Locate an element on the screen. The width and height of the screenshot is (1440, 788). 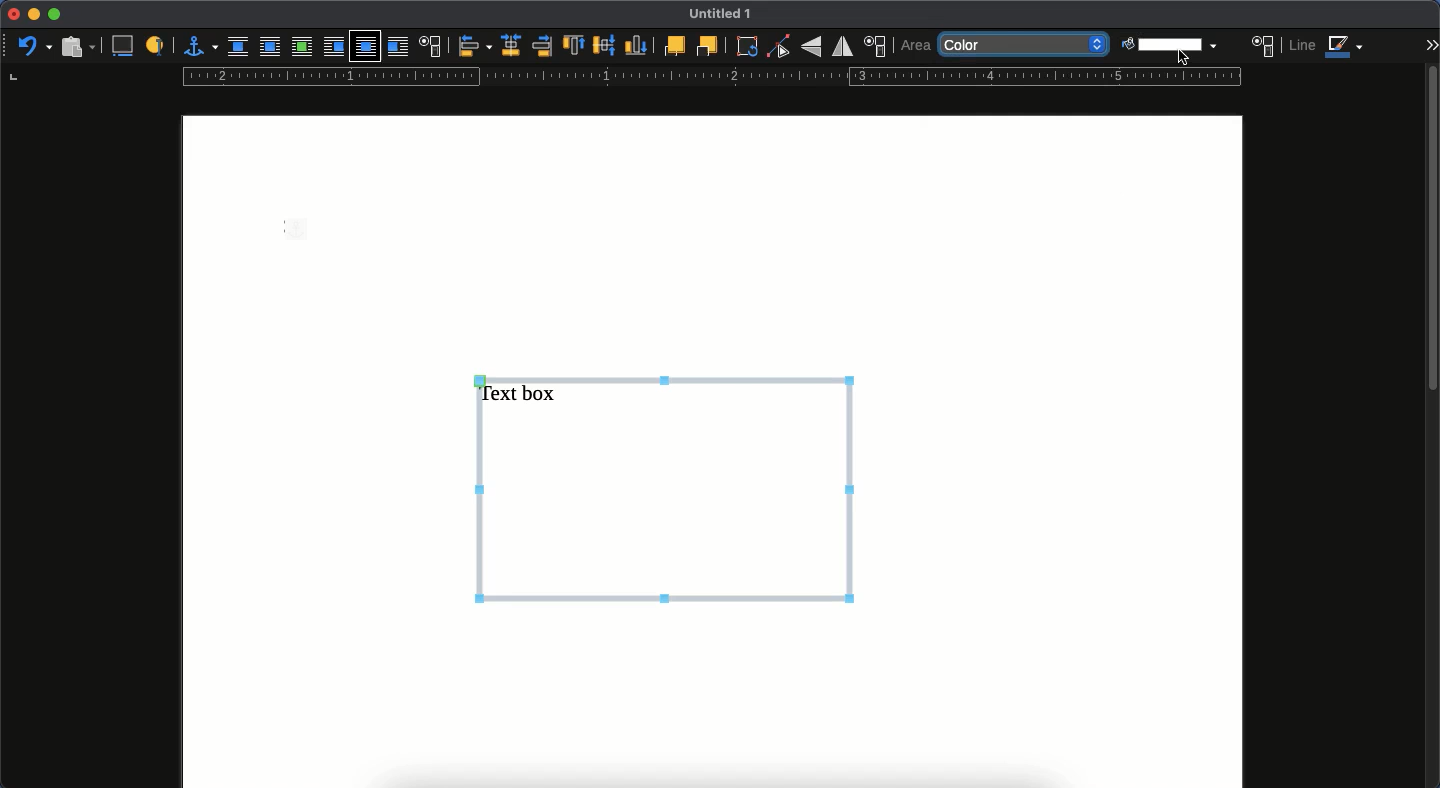
guide is located at coordinates (709, 77).